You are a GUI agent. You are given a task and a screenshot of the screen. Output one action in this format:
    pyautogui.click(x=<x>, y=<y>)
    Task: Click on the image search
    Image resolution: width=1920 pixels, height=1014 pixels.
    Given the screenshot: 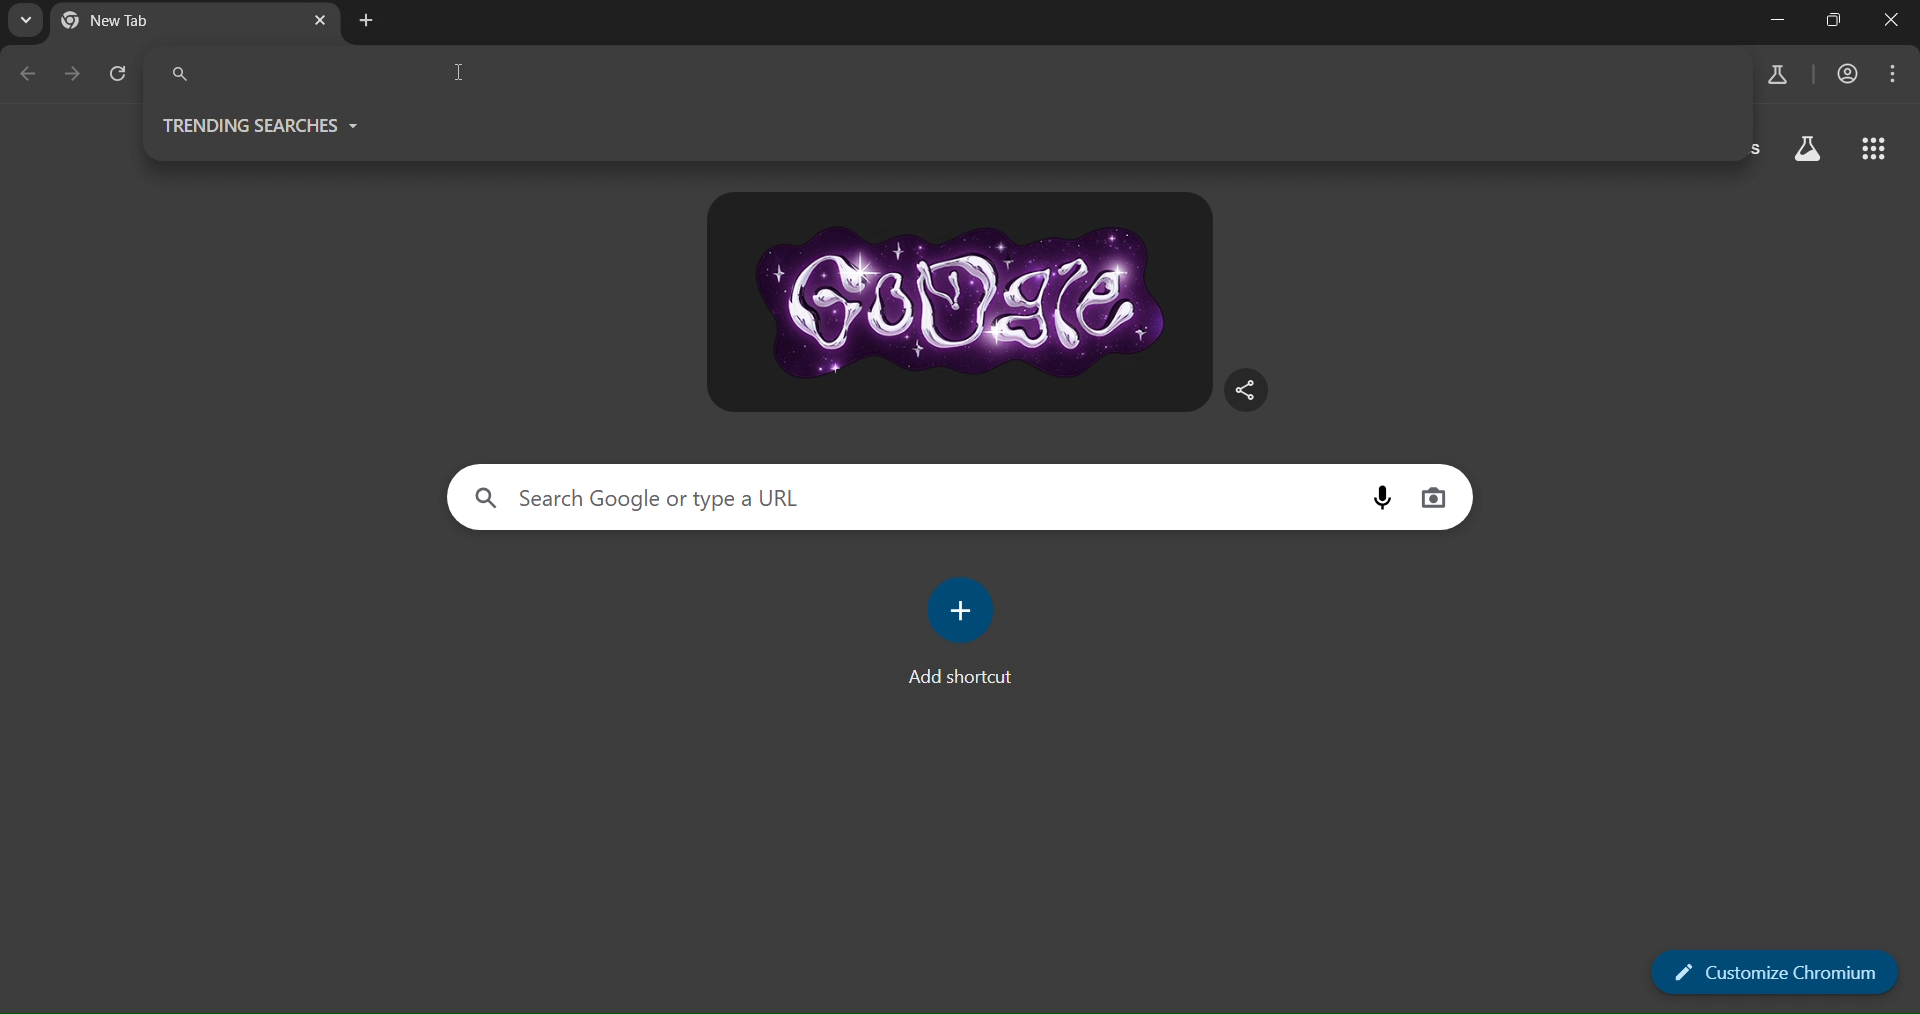 What is the action you would take?
    pyautogui.click(x=1432, y=499)
    